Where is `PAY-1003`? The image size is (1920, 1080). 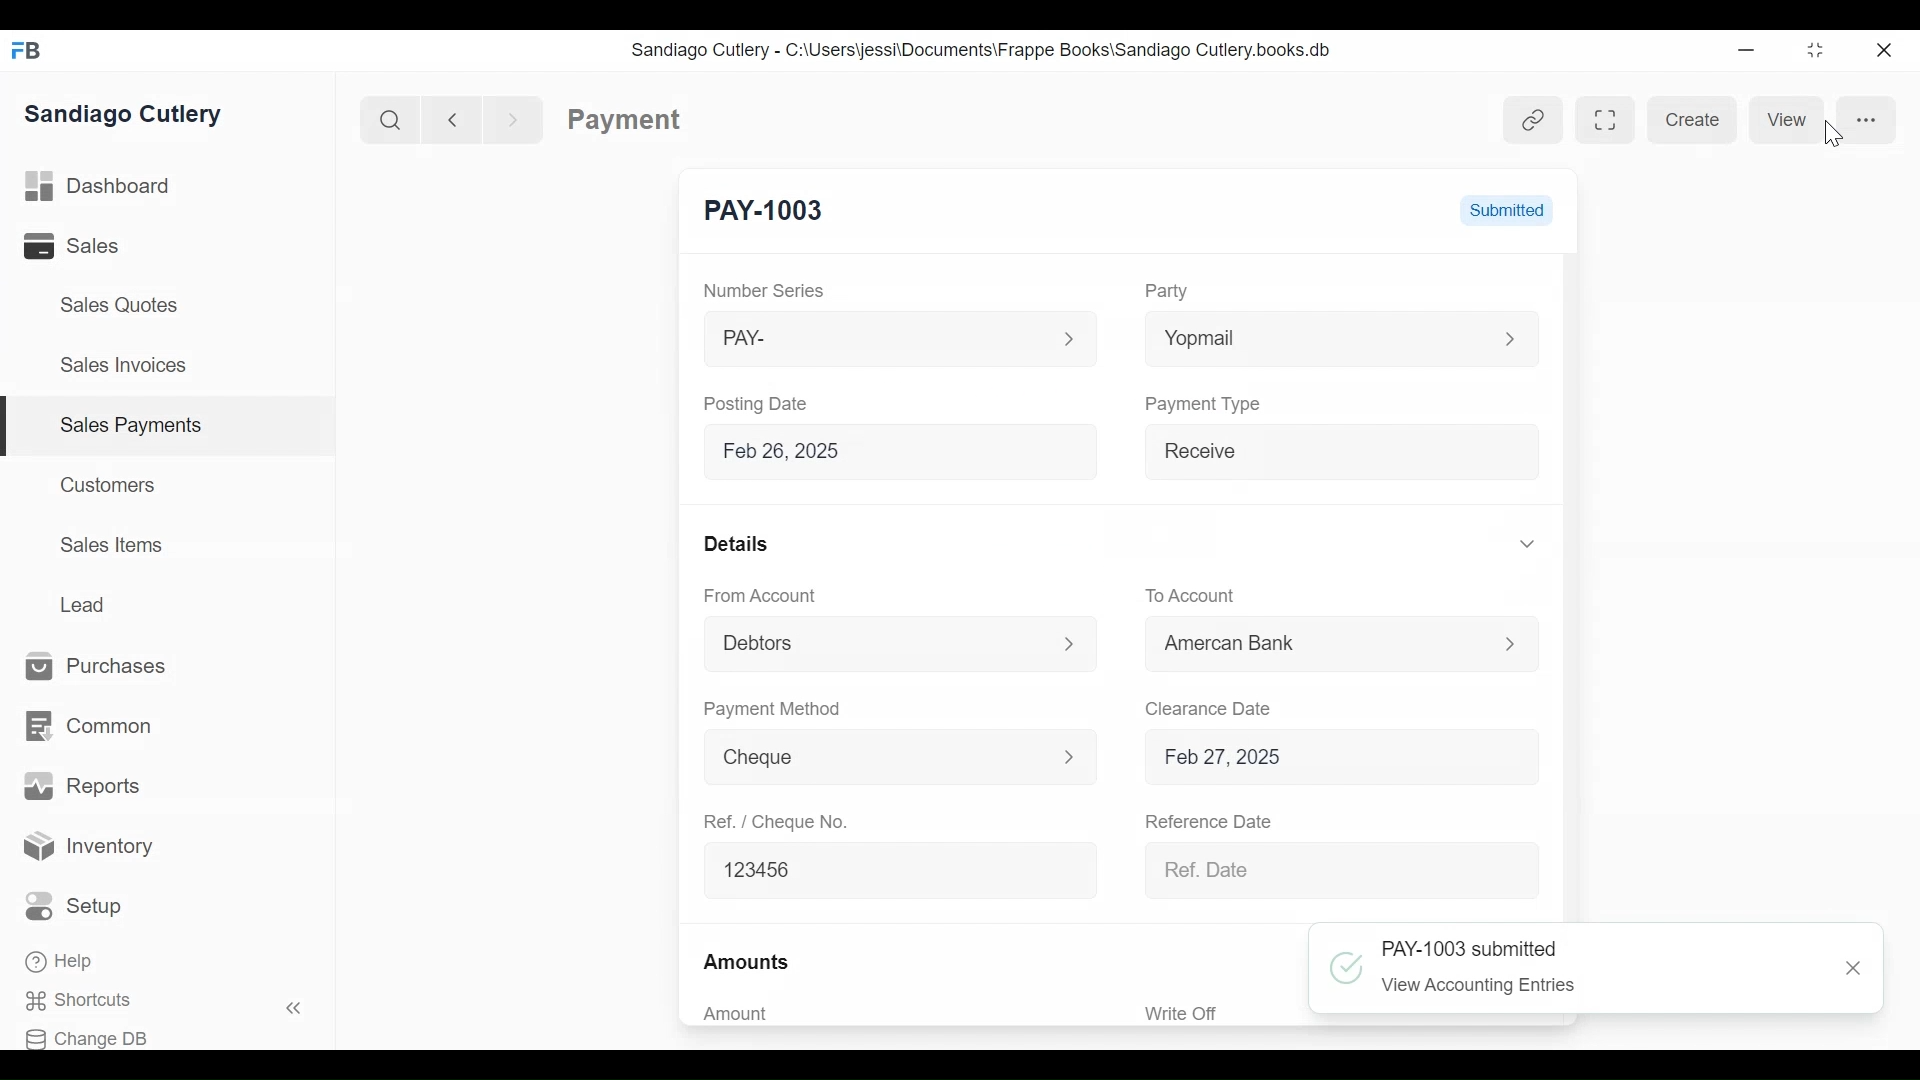 PAY-1003 is located at coordinates (765, 211).